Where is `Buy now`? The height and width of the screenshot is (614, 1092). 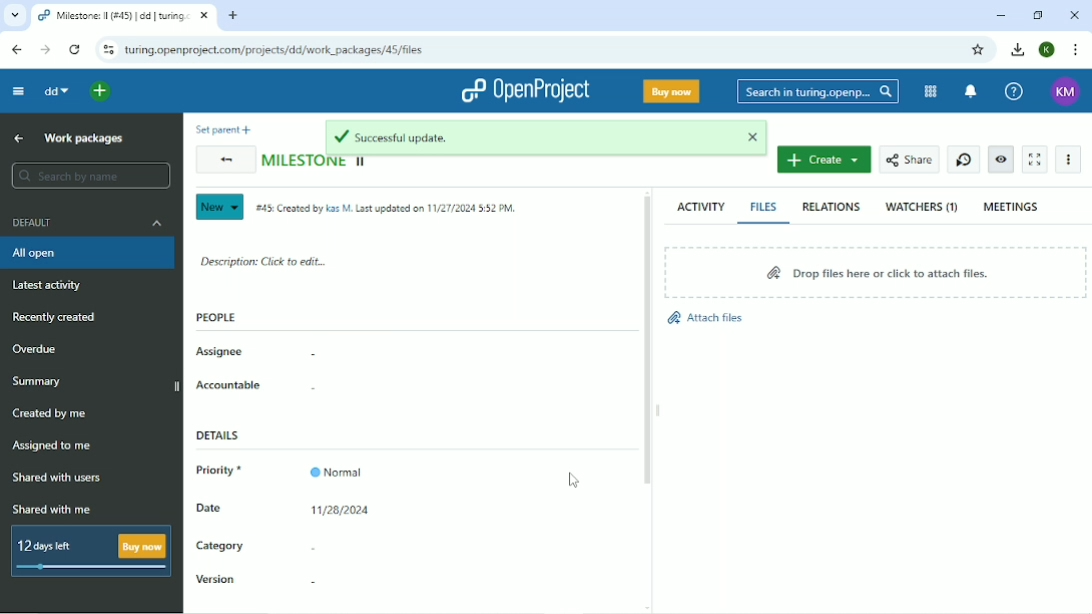 Buy now is located at coordinates (671, 90).